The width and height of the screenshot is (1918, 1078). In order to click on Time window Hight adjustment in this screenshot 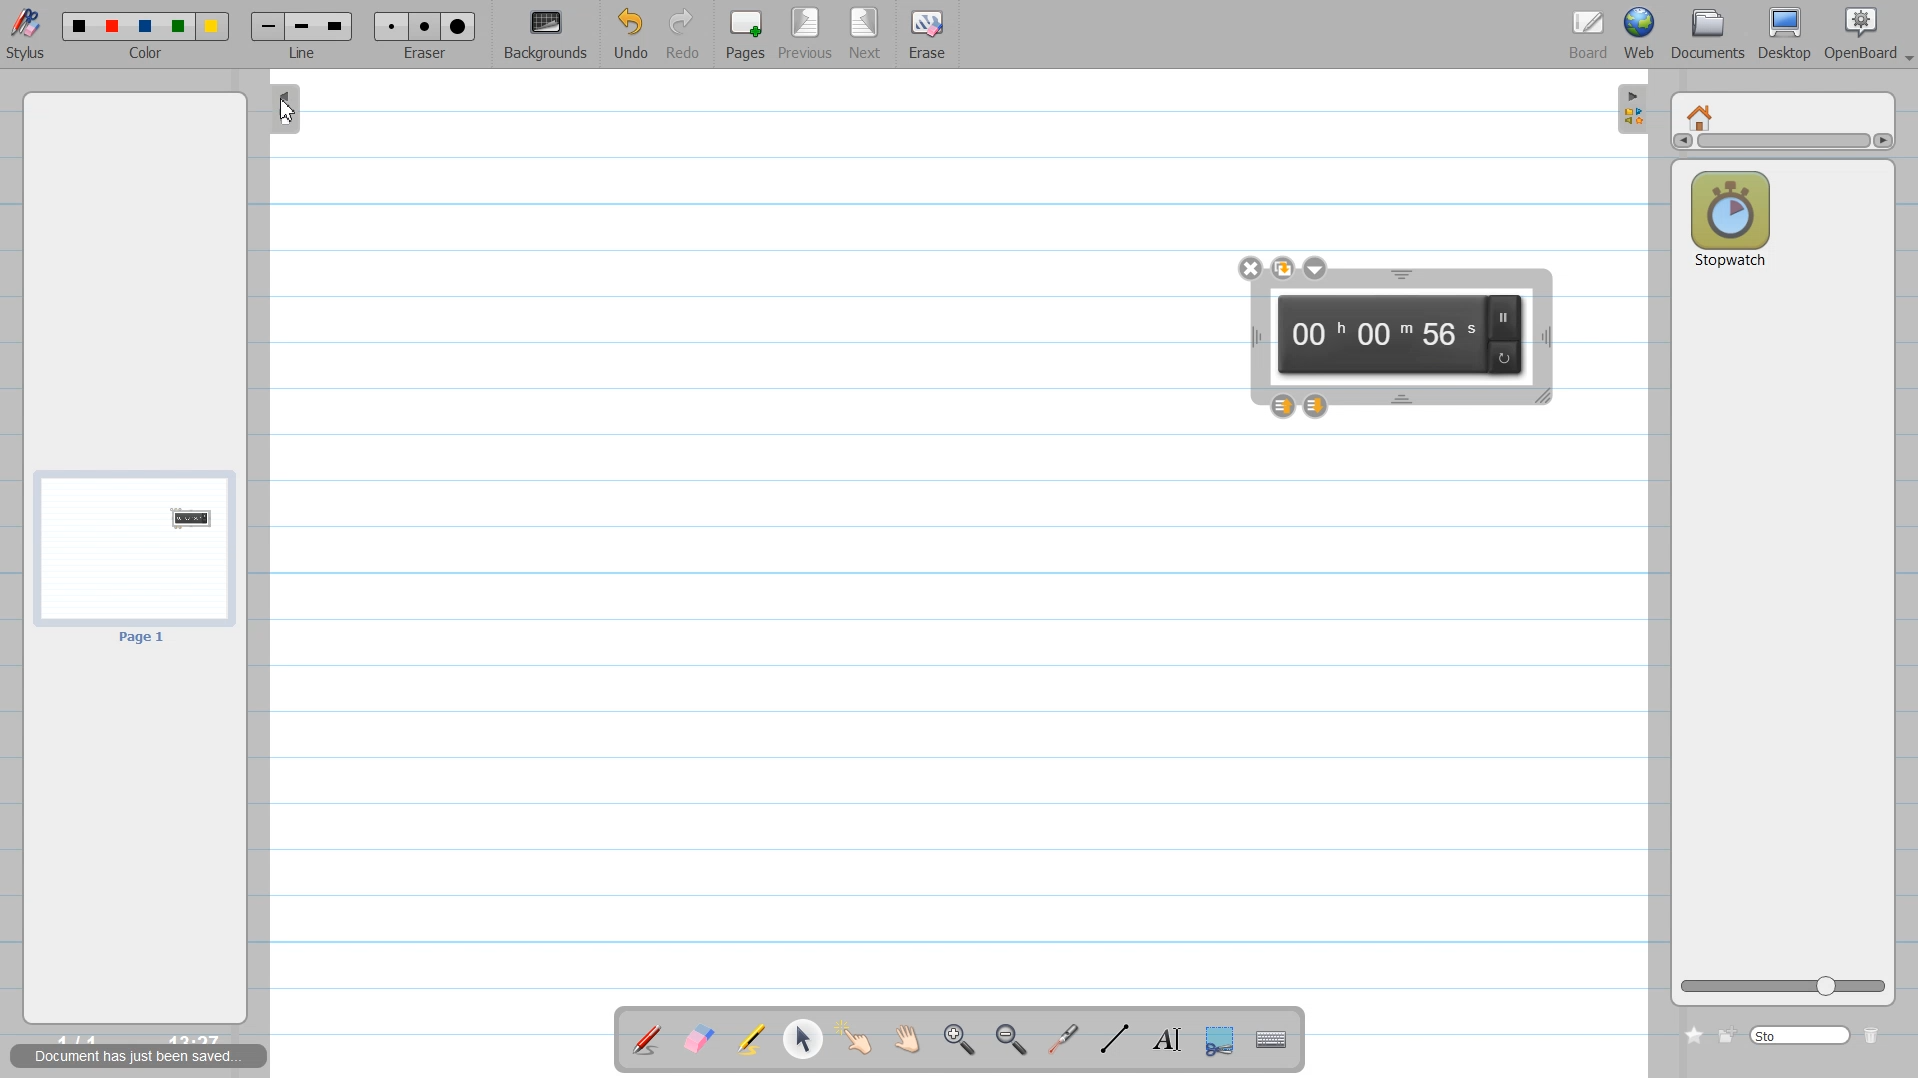, I will do `click(1404, 399)`.